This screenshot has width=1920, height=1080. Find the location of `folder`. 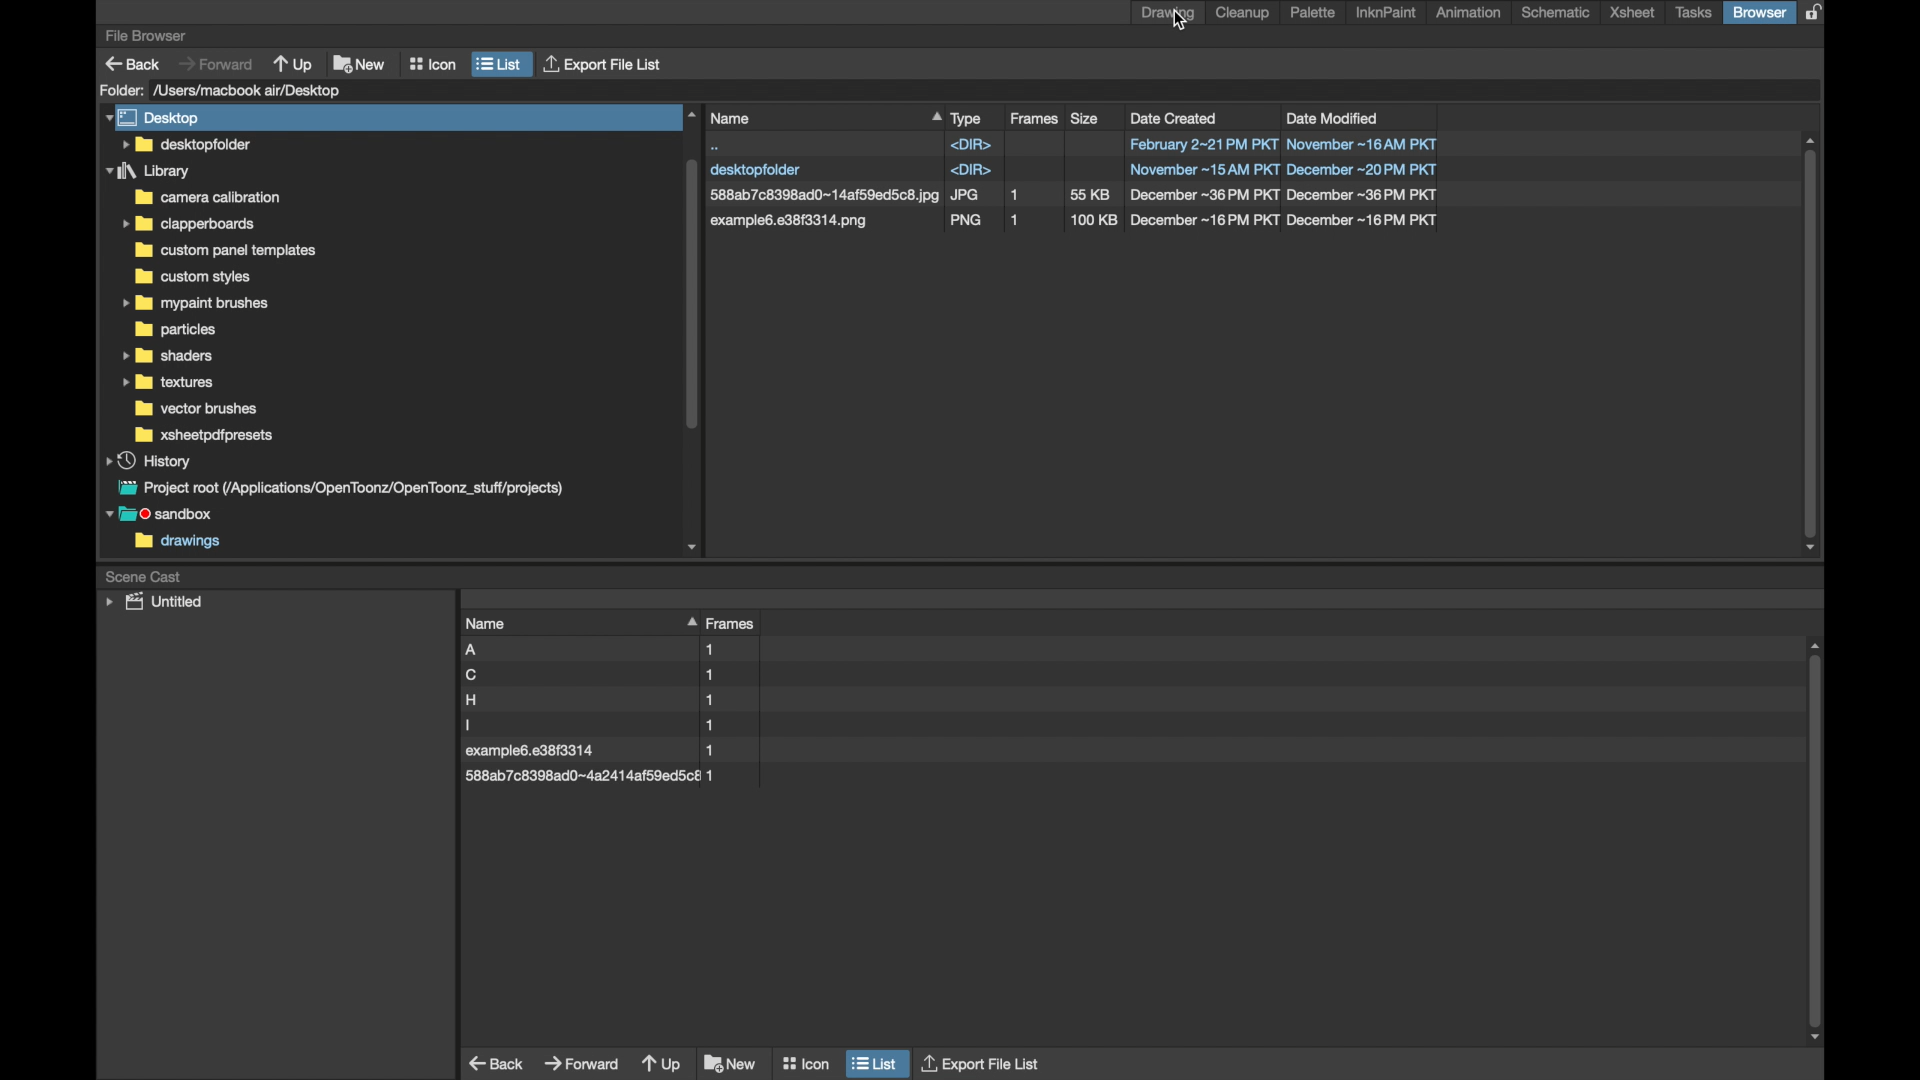

folder is located at coordinates (169, 383).